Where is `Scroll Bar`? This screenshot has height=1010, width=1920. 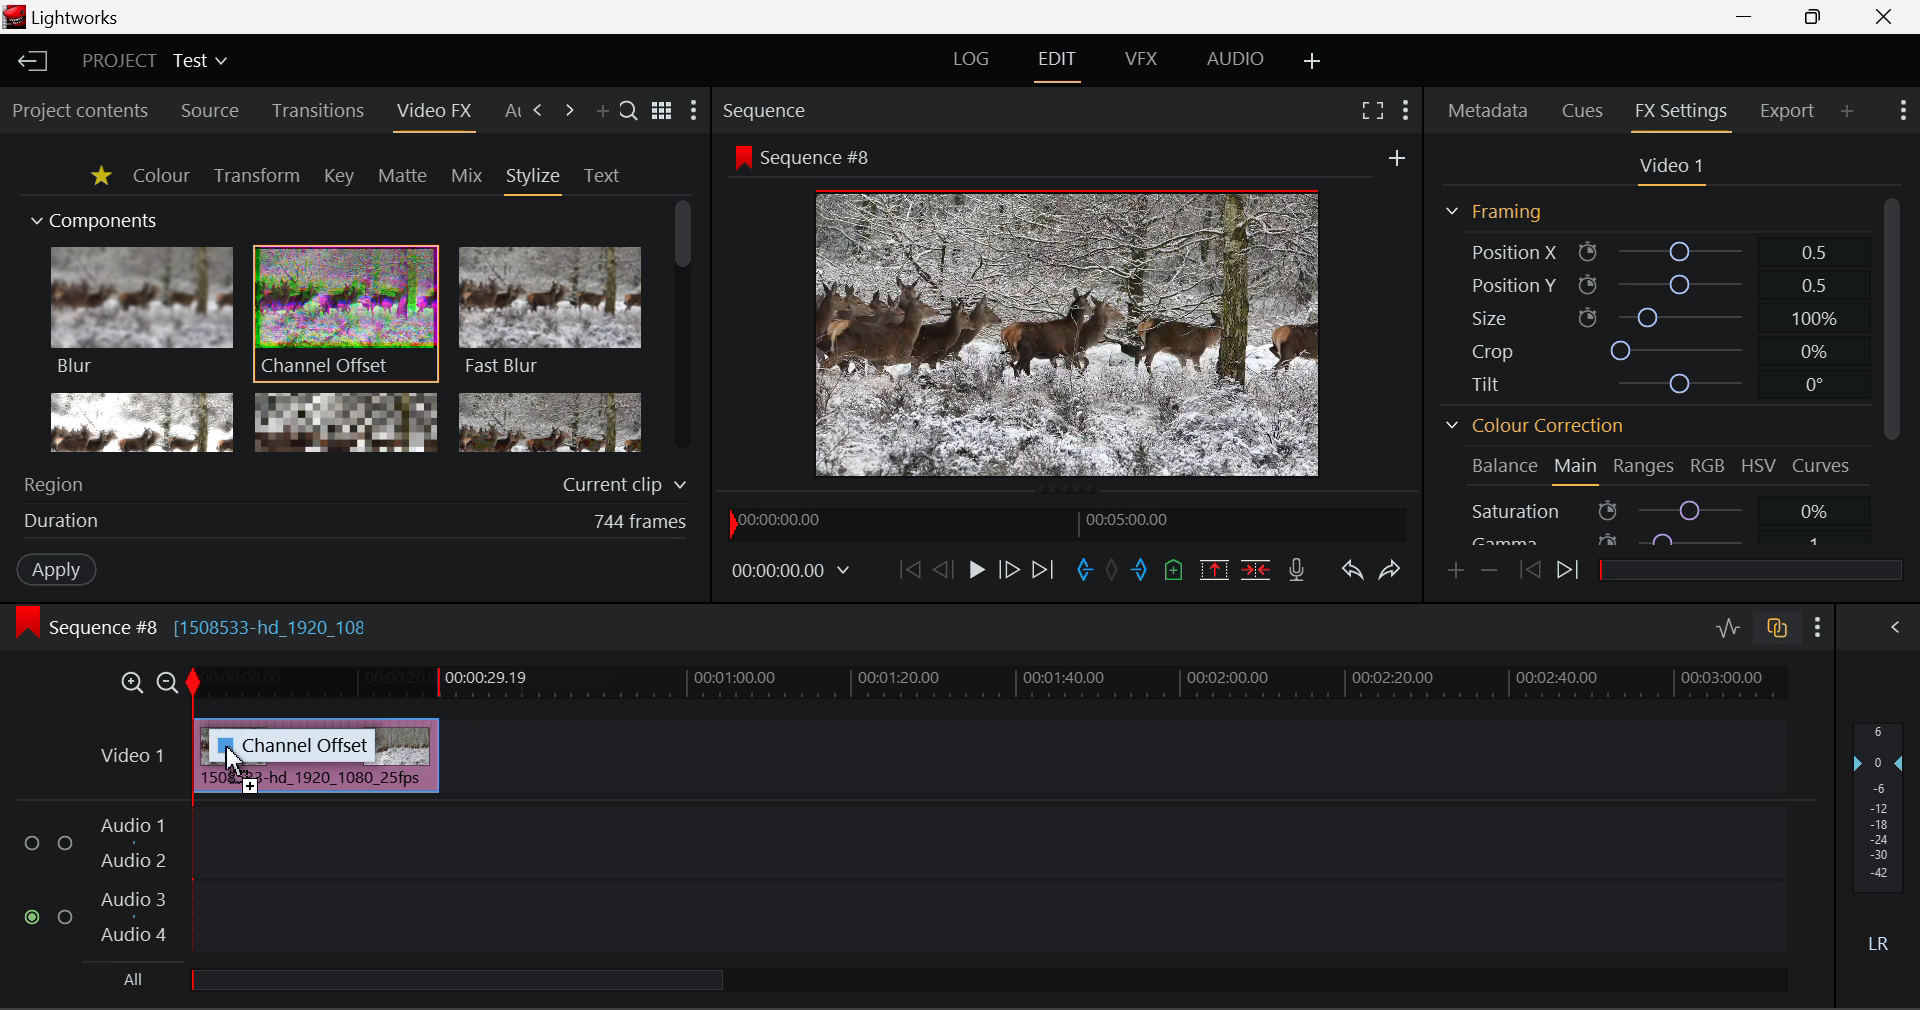 Scroll Bar is located at coordinates (680, 325).